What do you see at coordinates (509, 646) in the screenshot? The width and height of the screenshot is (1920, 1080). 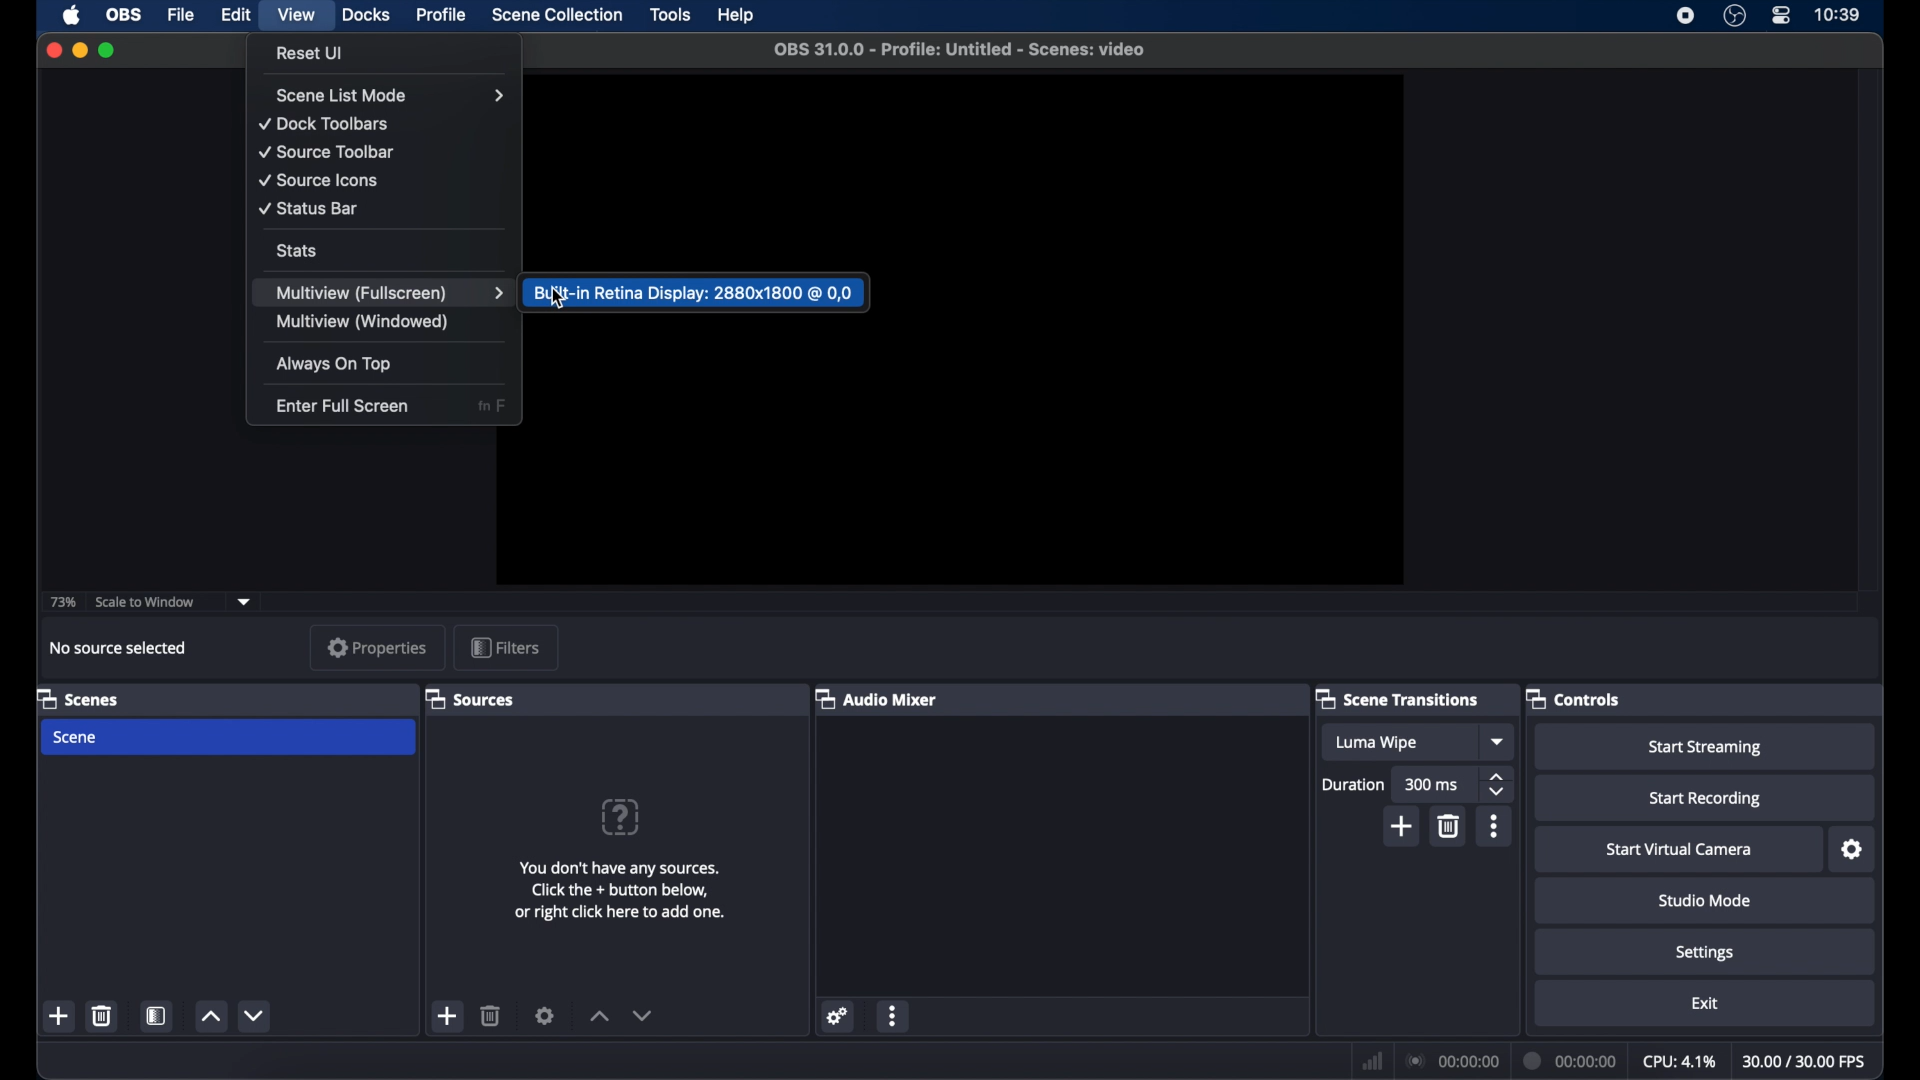 I see `filters` at bounding box center [509, 646].